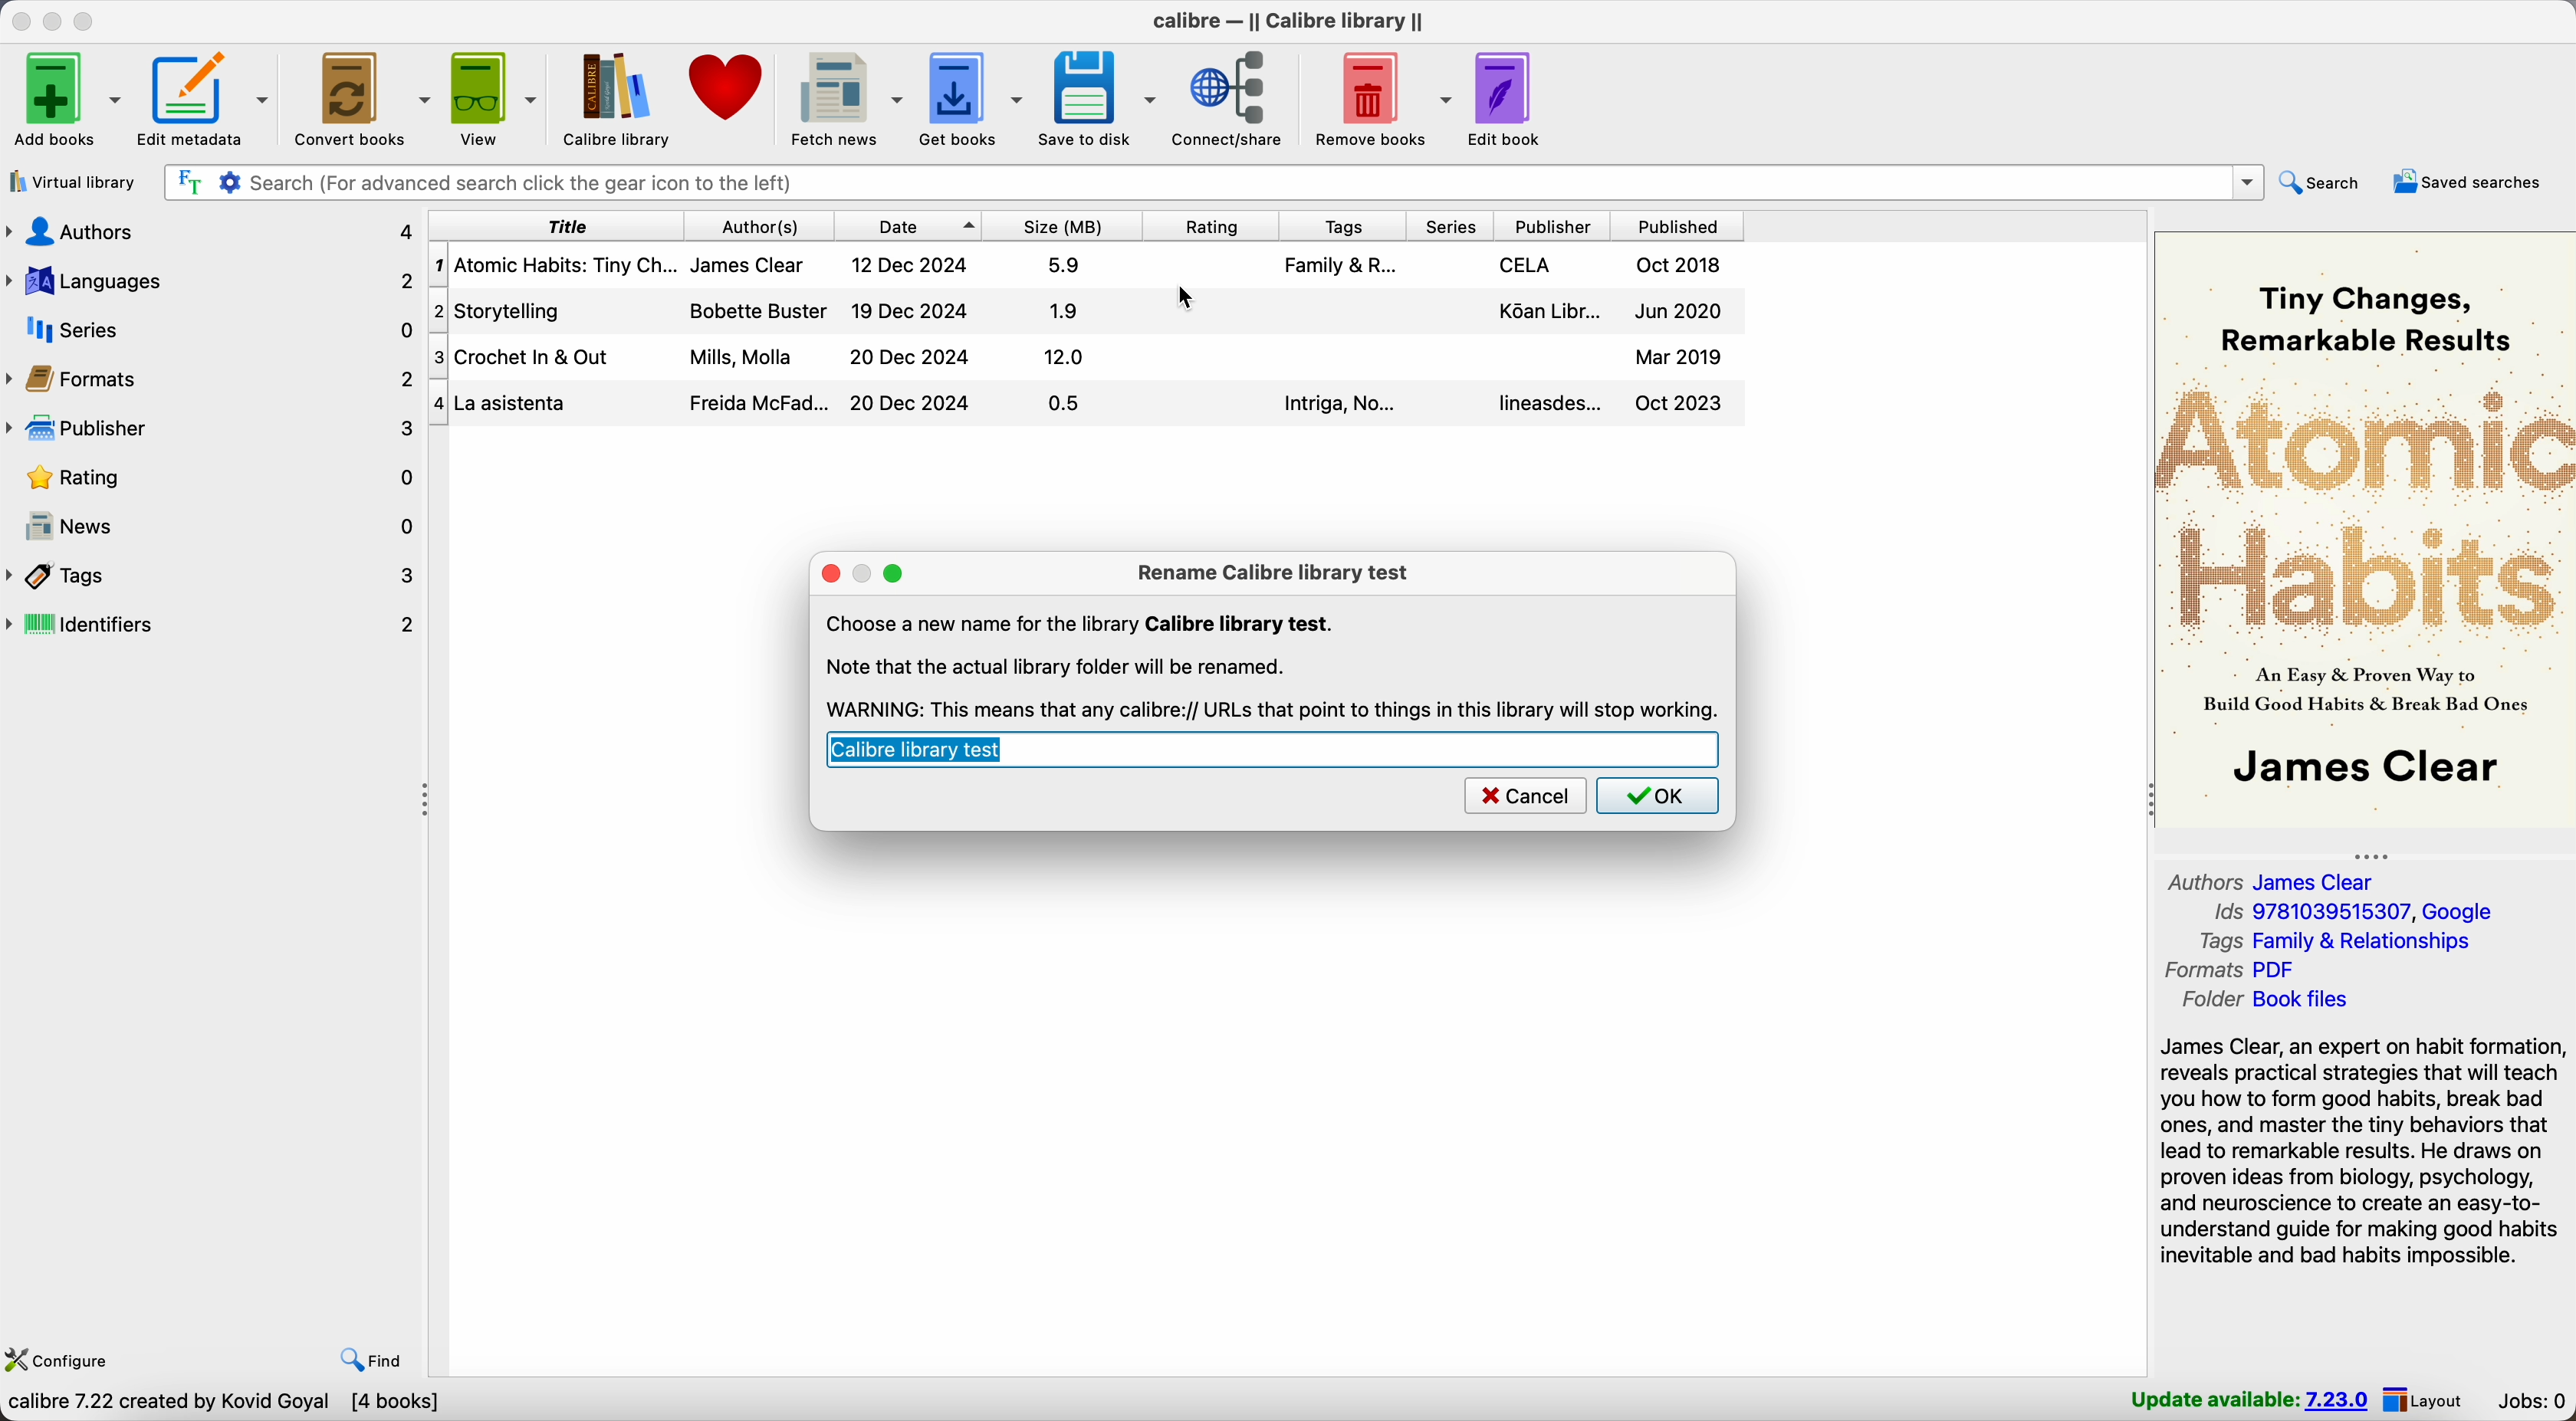  What do you see at coordinates (1062, 224) in the screenshot?
I see `size` at bounding box center [1062, 224].